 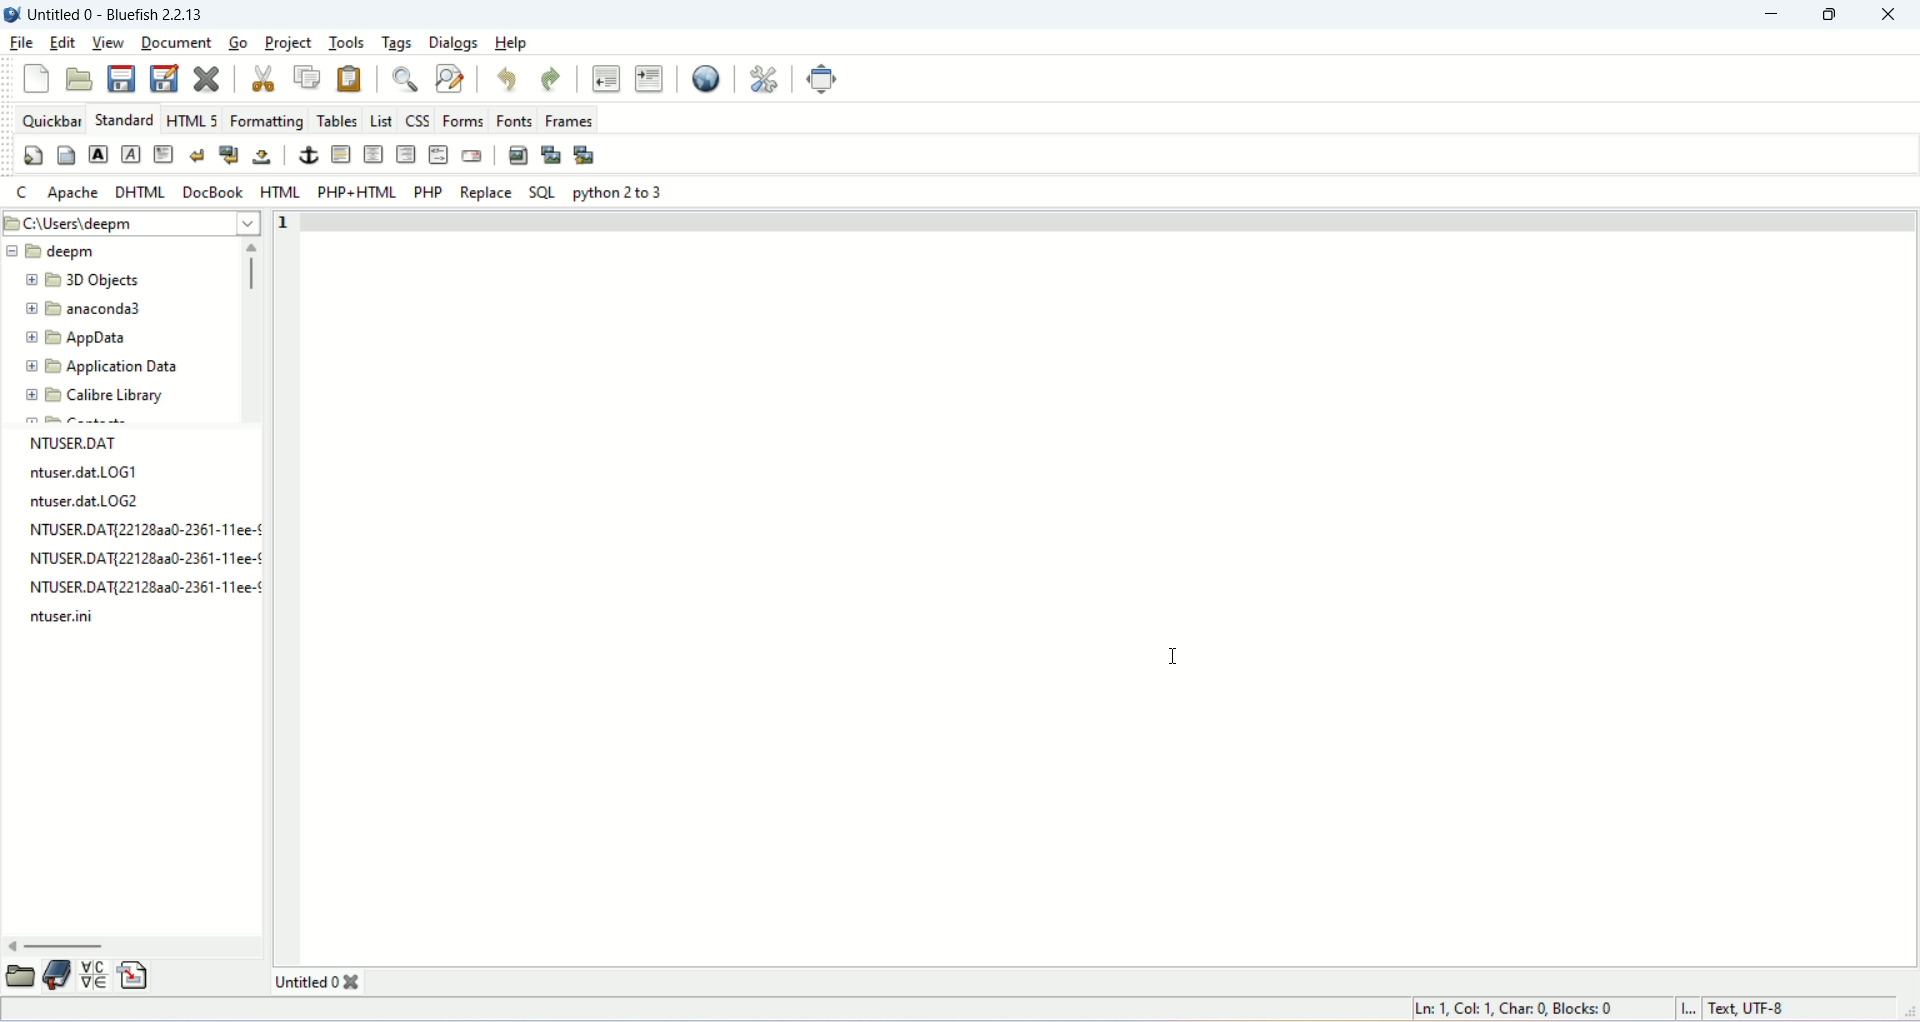 What do you see at coordinates (289, 222) in the screenshot?
I see `line number` at bounding box center [289, 222].